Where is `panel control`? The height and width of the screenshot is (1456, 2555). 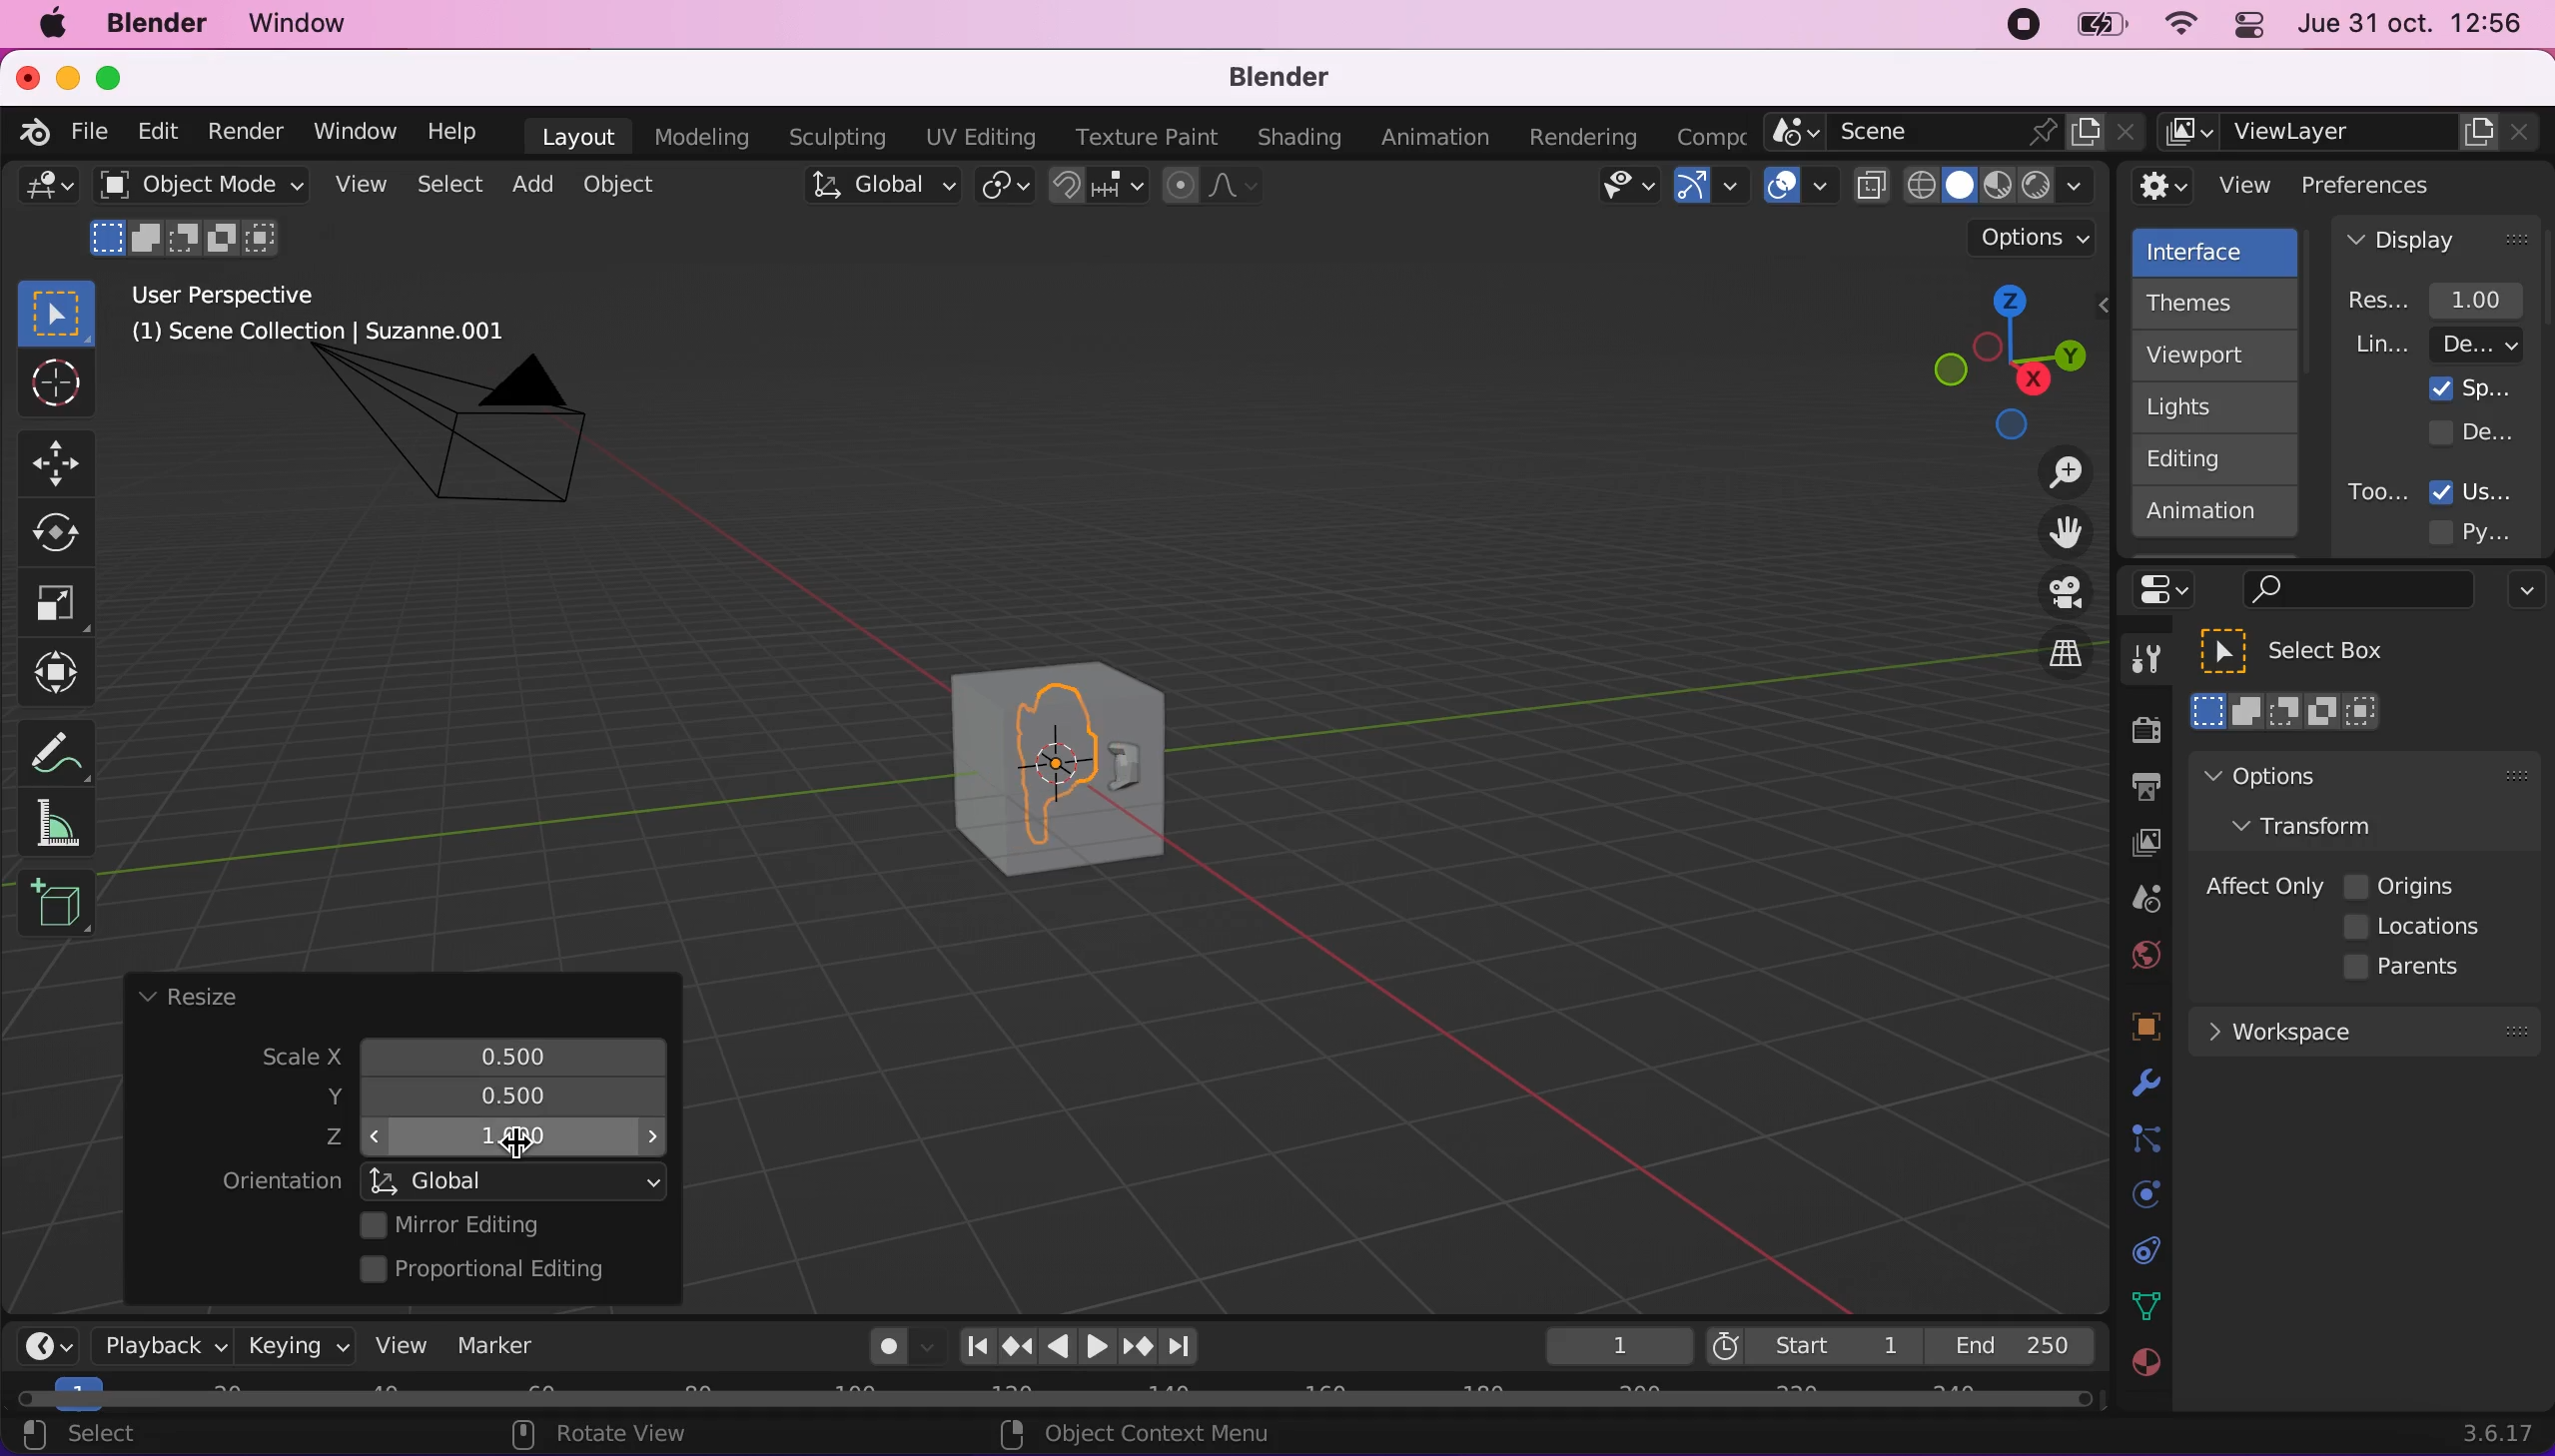 panel control is located at coordinates (2170, 590).